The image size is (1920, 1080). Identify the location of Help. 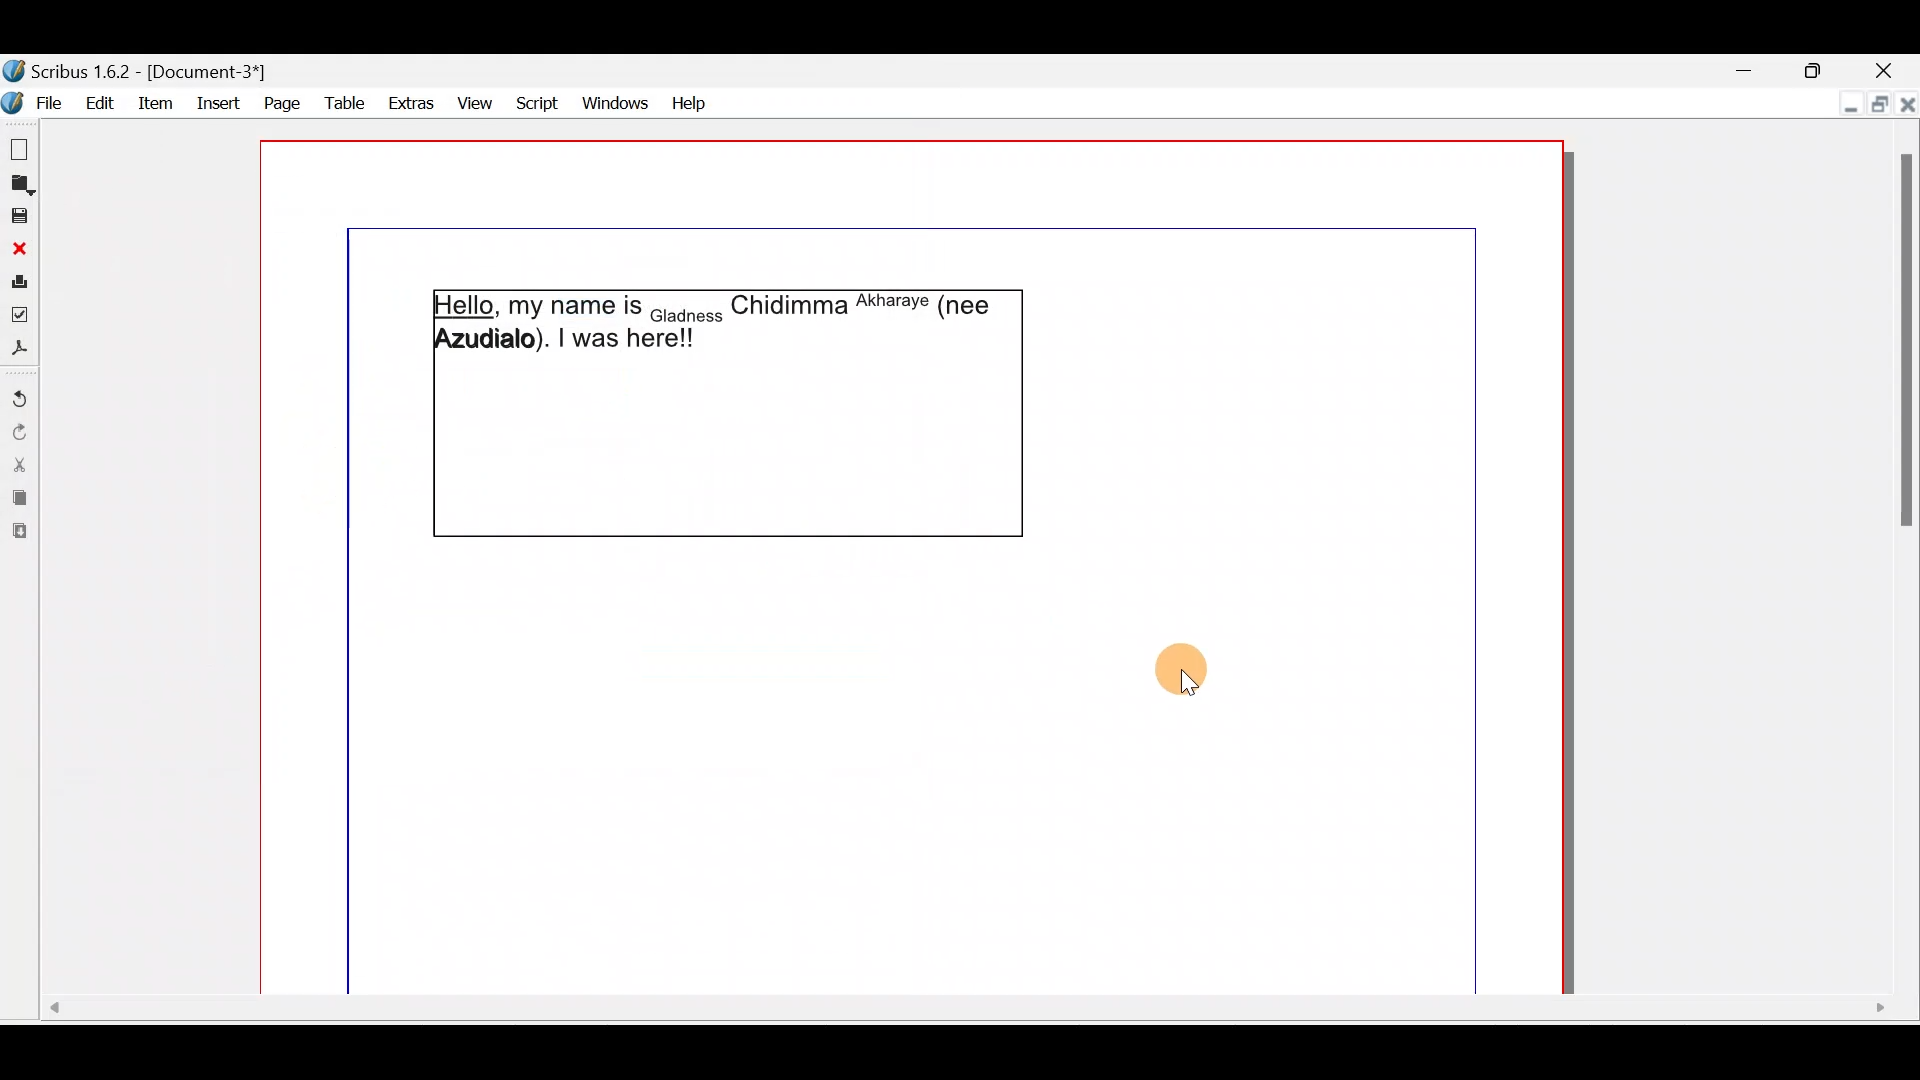
(696, 105).